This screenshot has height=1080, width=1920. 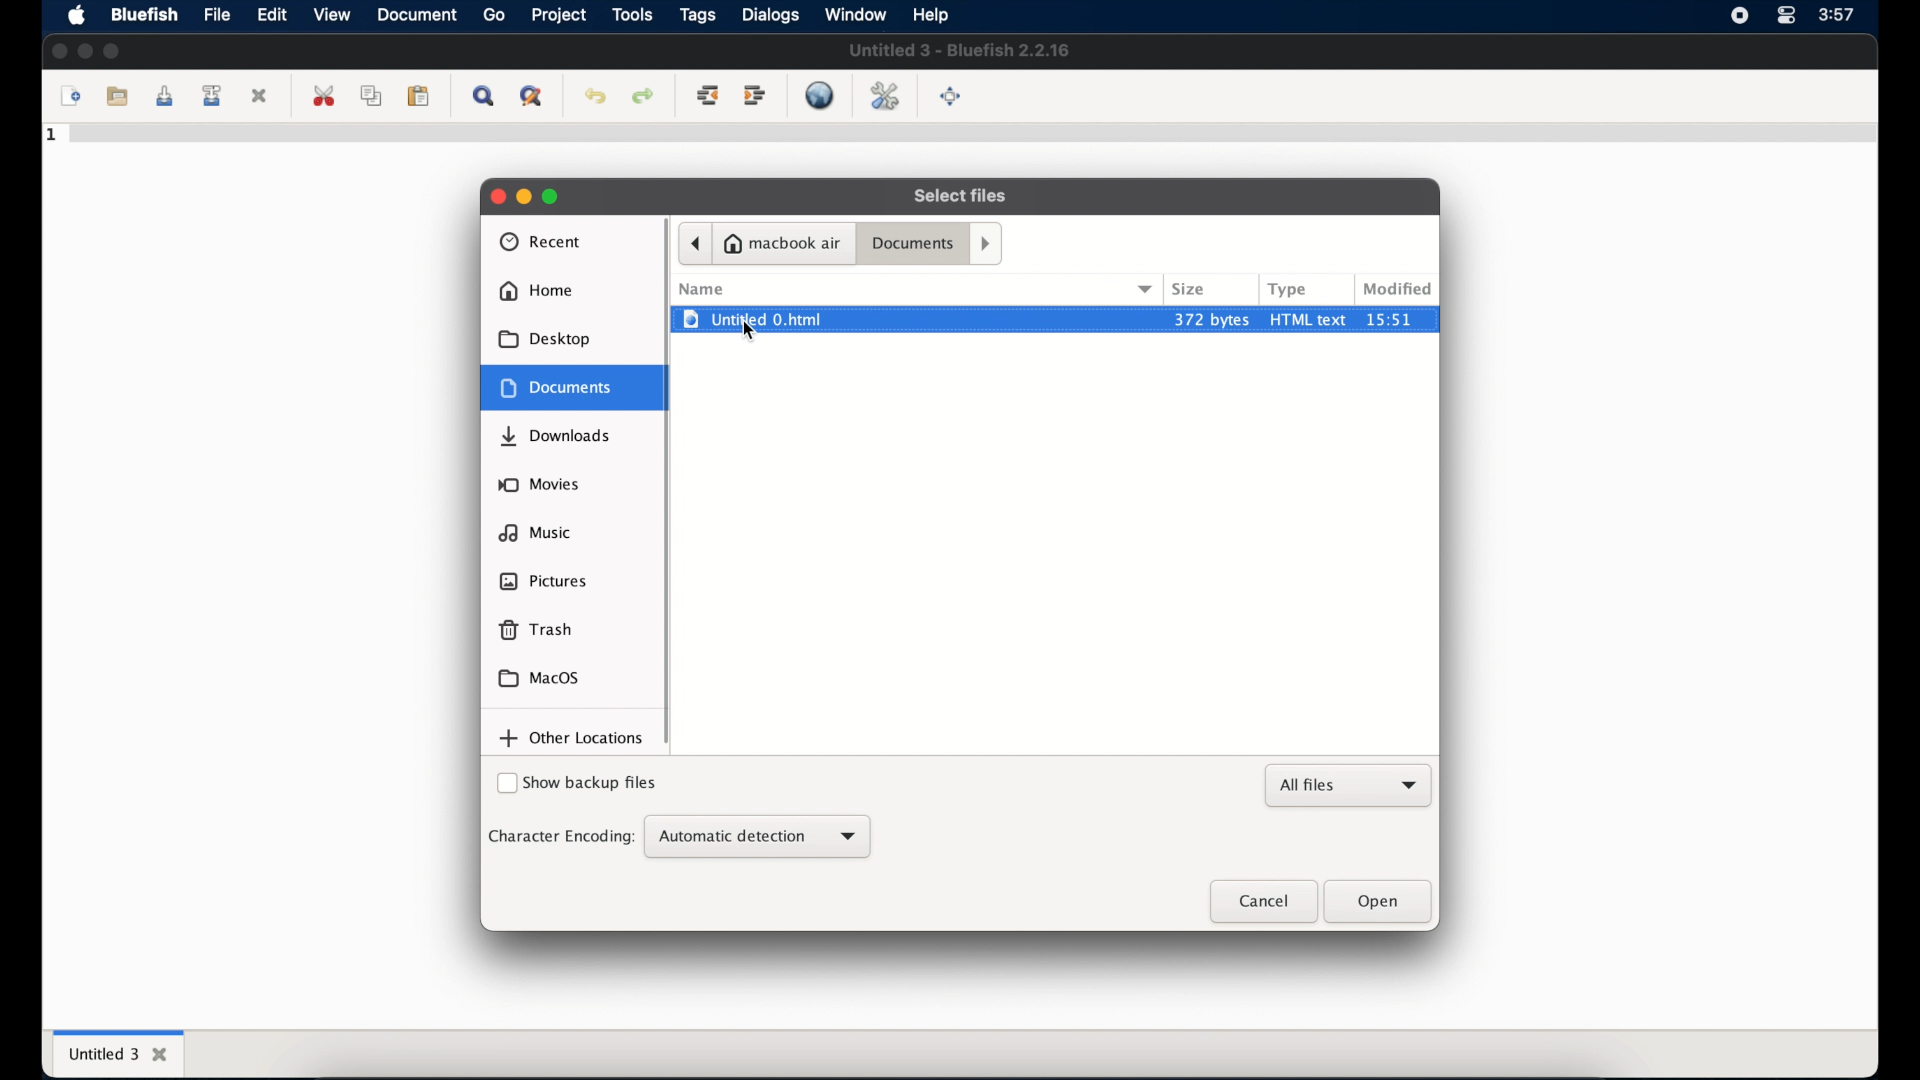 I want to click on undo , so click(x=595, y=97).